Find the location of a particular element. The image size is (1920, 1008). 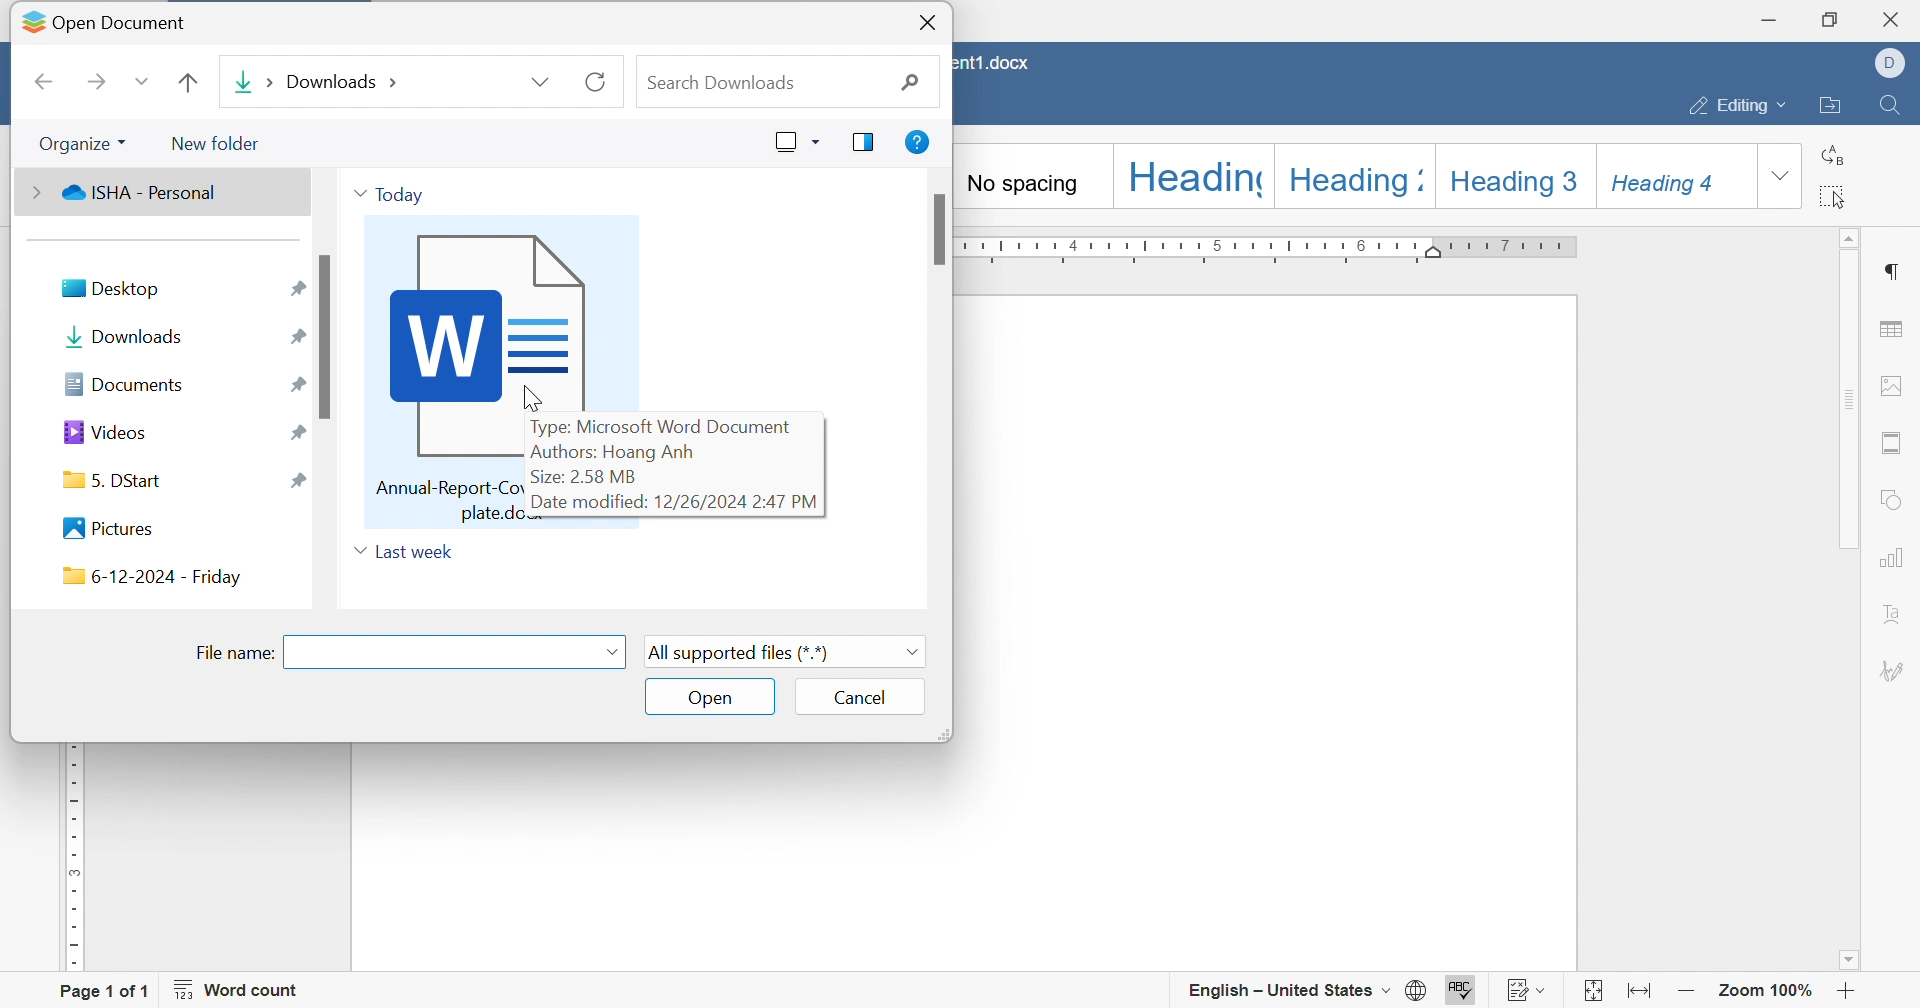

change the view is located at coordinates (795, 140).